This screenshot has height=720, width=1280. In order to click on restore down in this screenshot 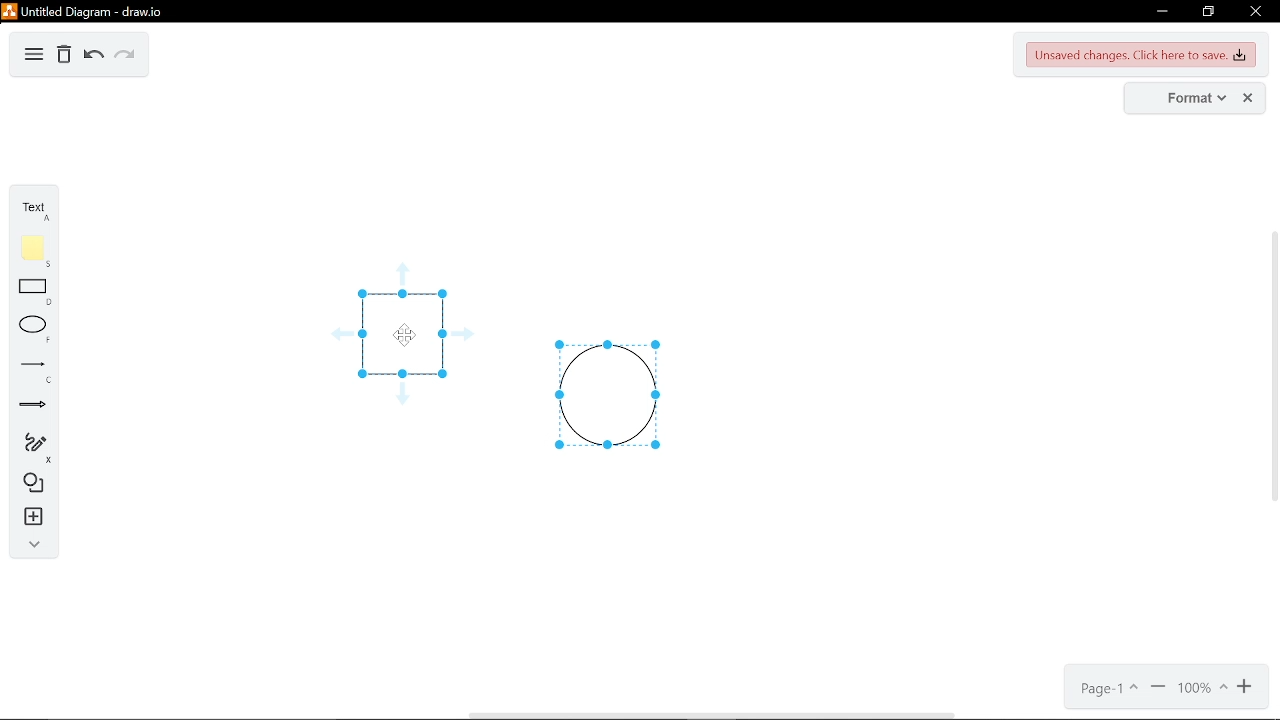, I will do `click(1207, 13)`.